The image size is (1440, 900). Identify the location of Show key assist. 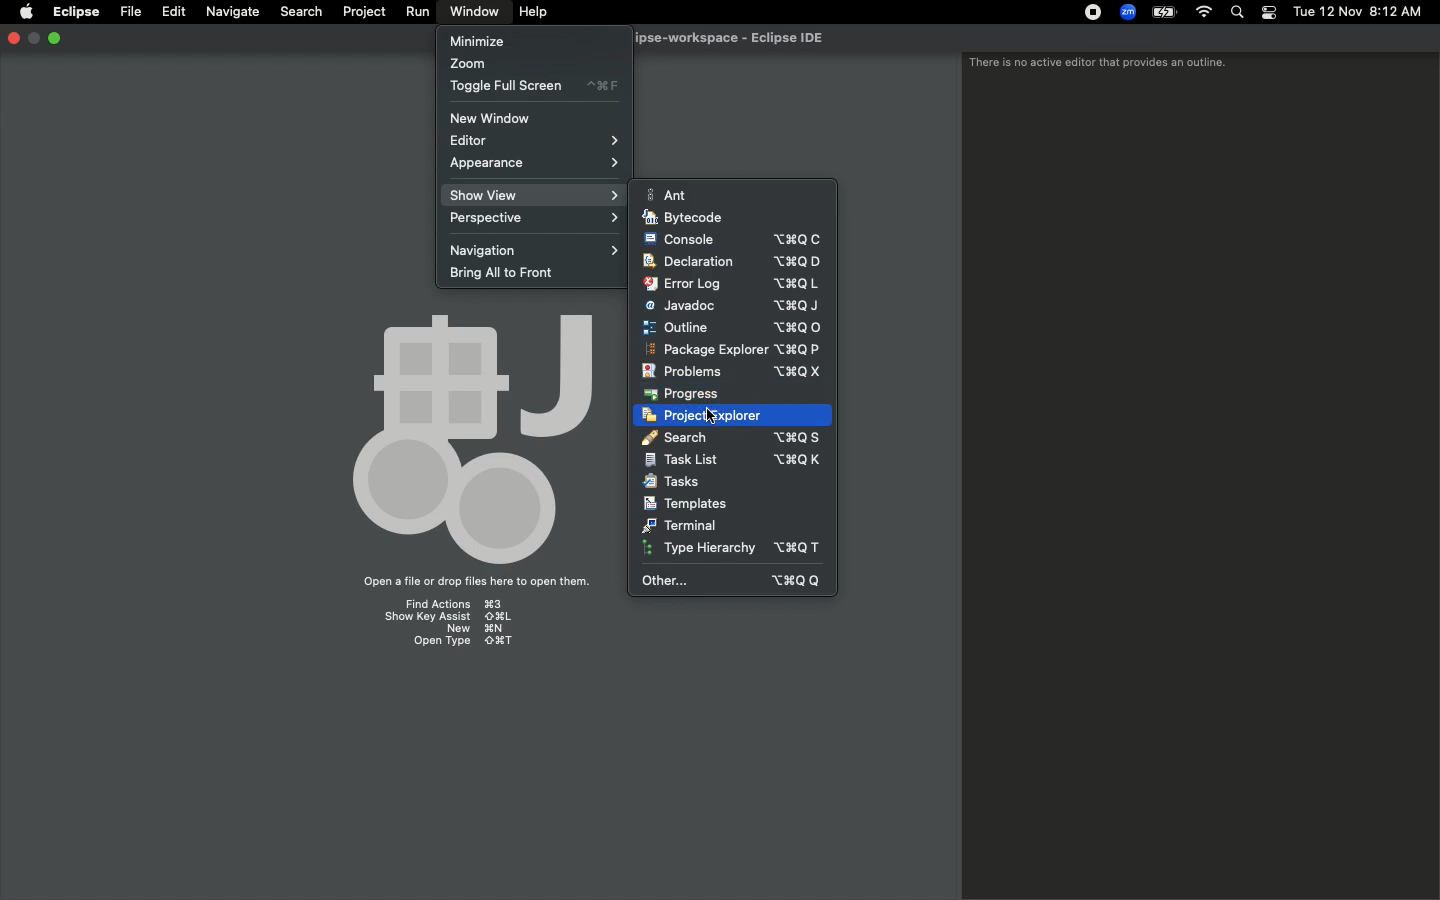
(449, 616).